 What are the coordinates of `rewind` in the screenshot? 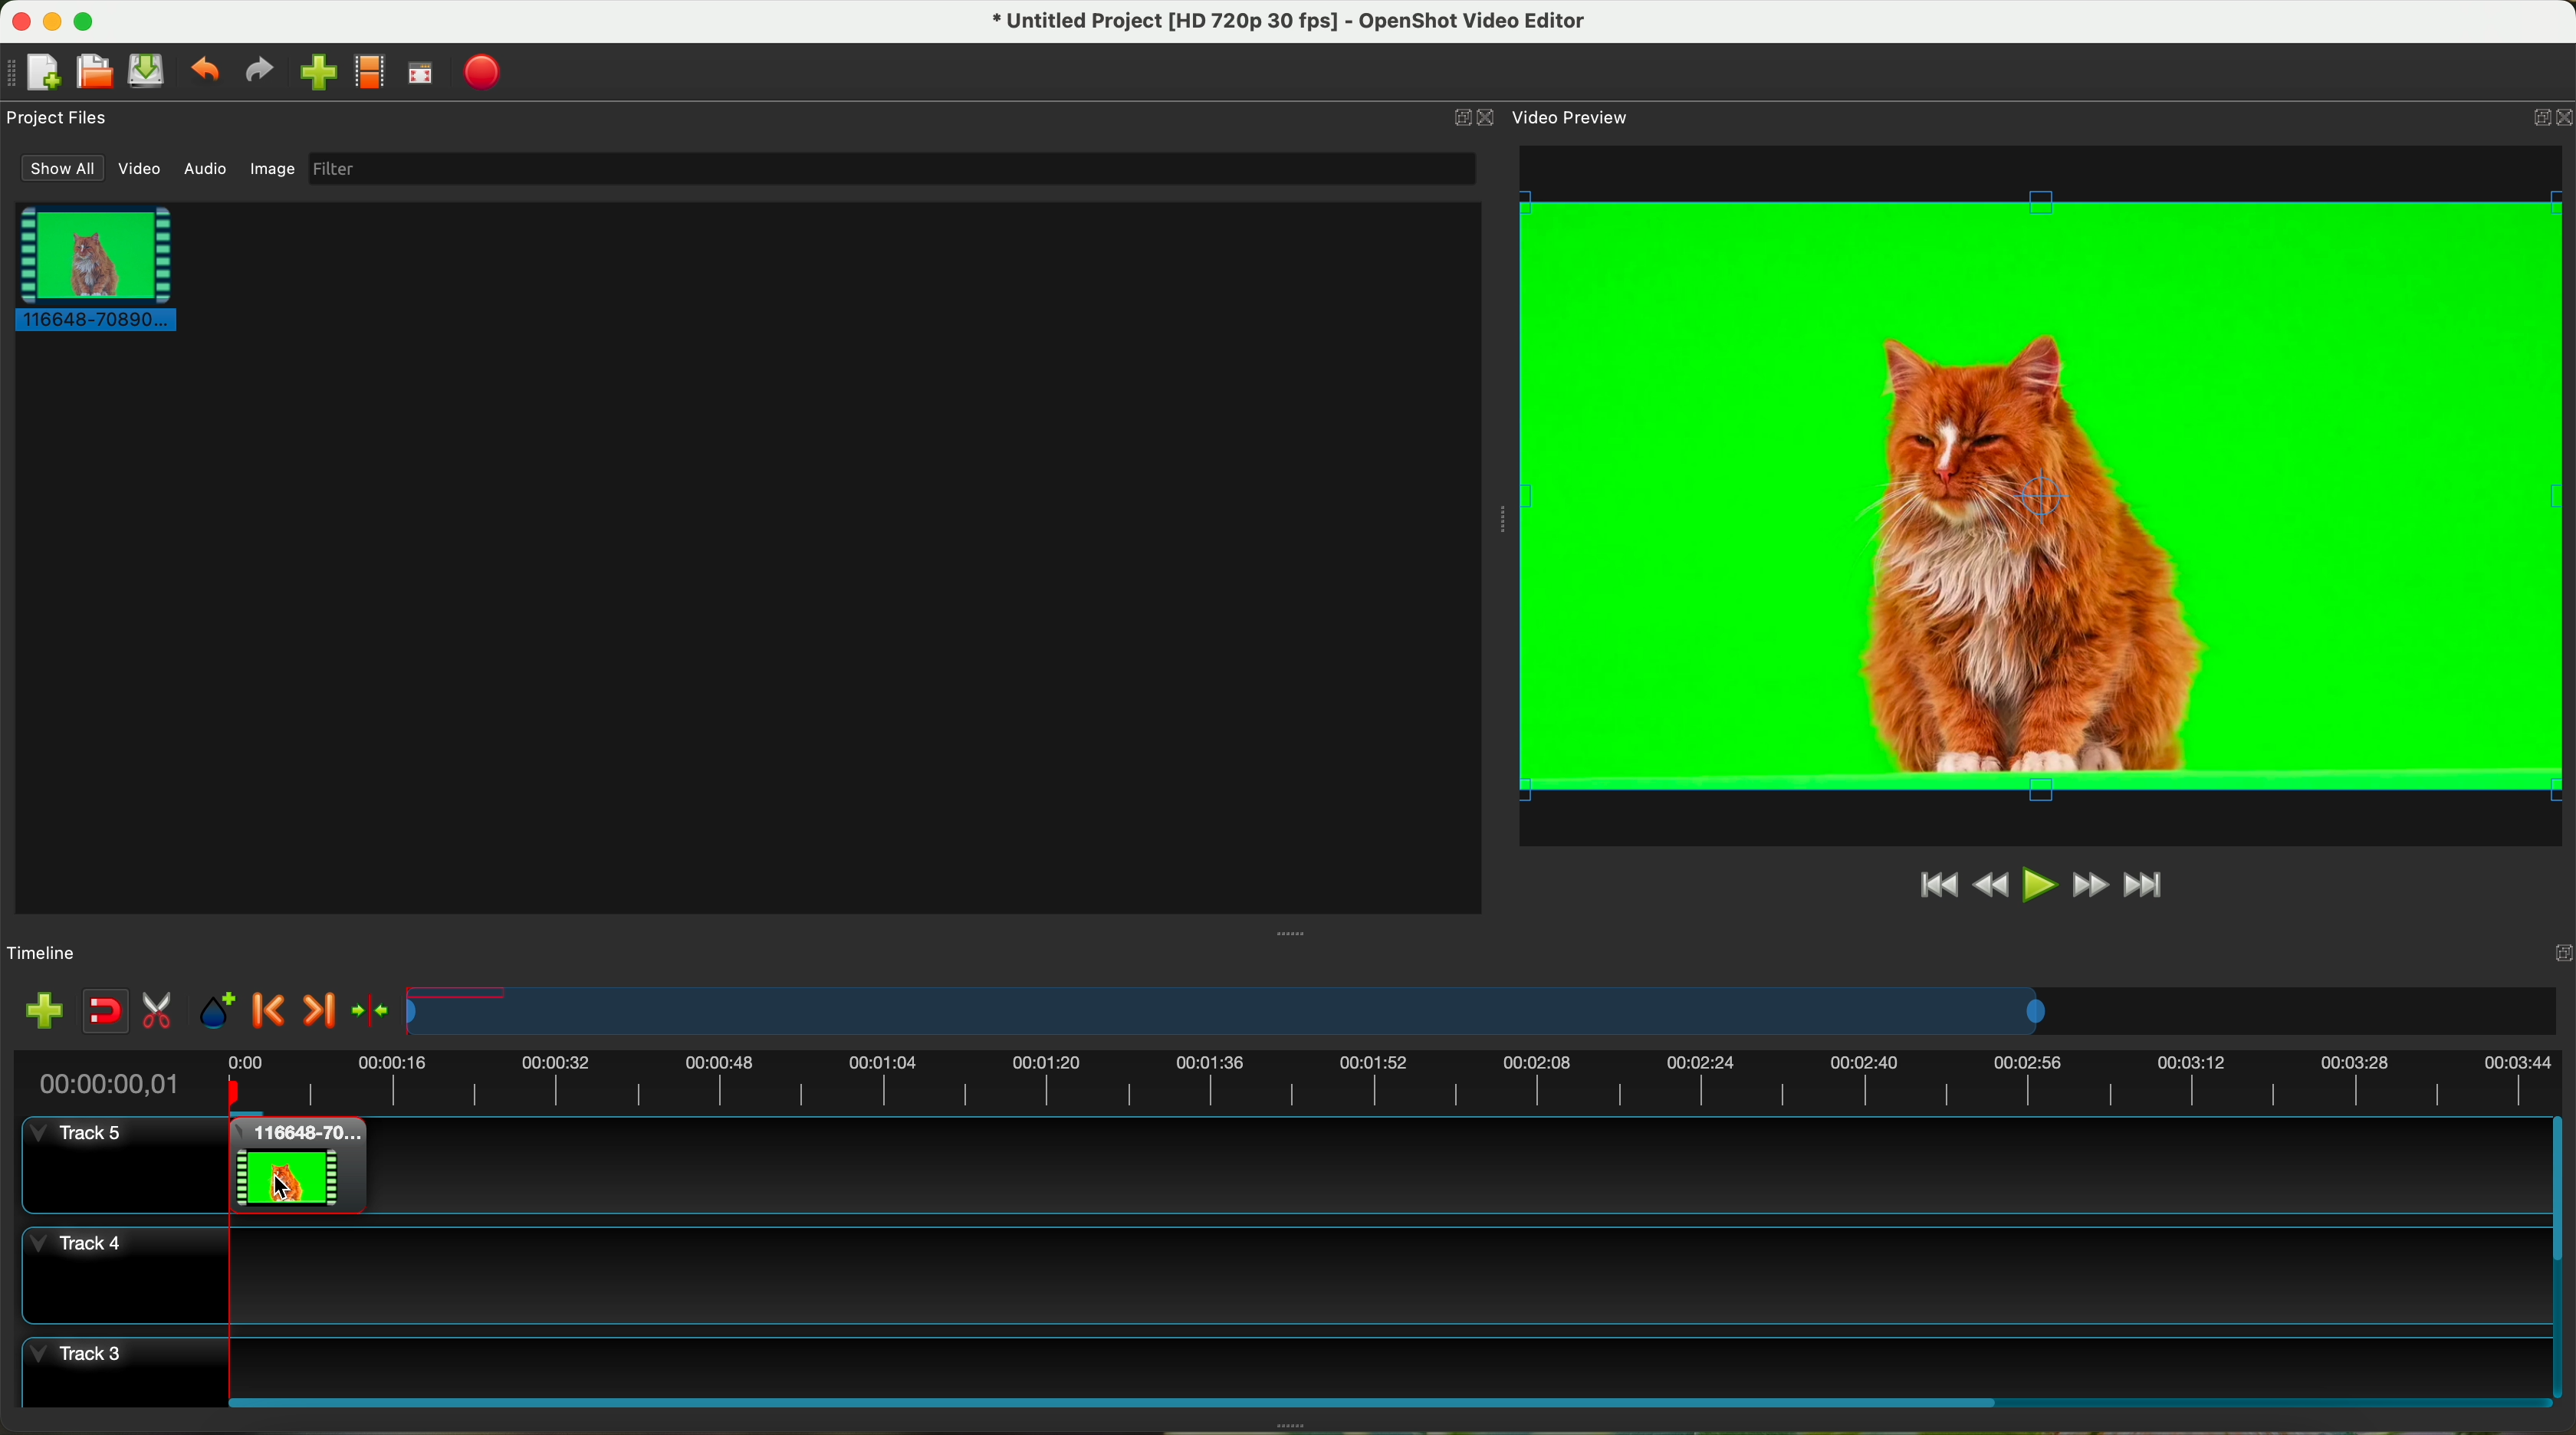 It's located at (1993, 886).